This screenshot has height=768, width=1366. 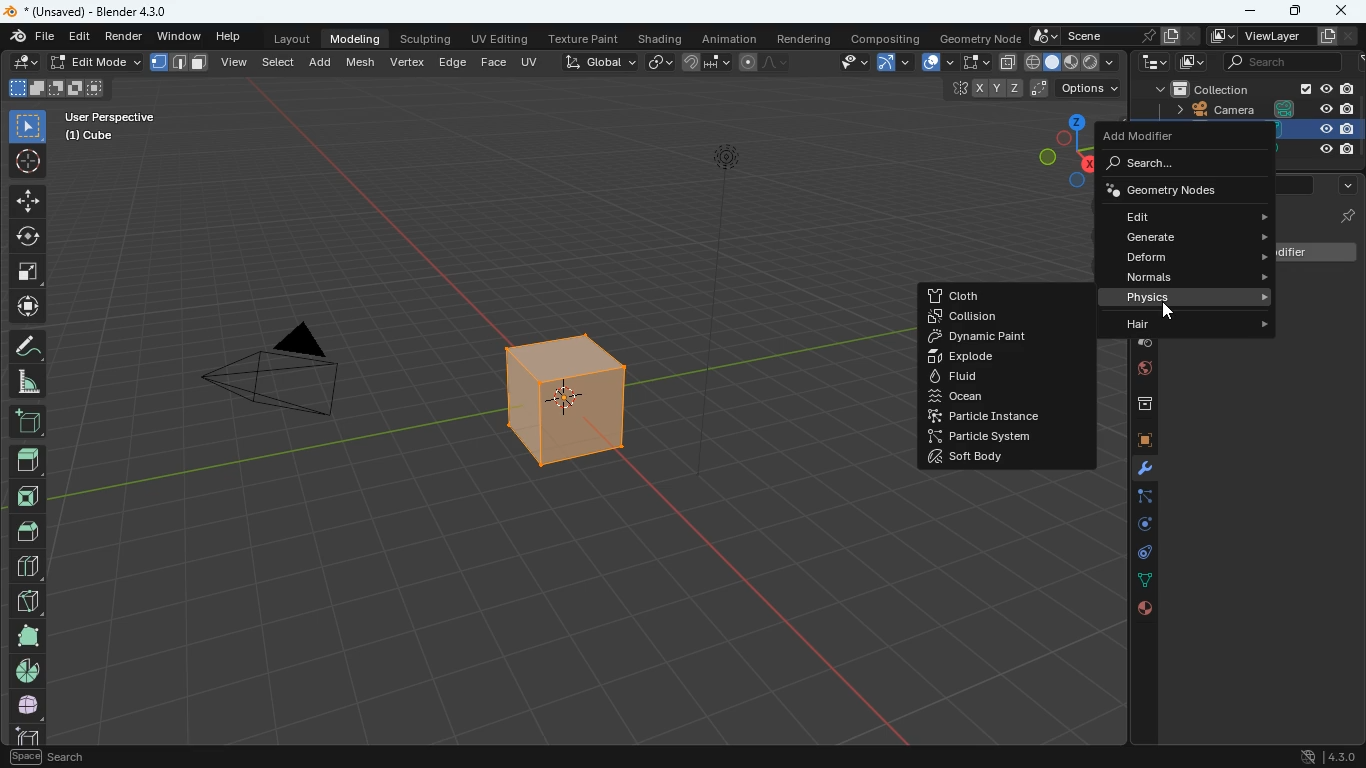 What do you see at coordinates (231, 33) in the screenshot?
I see `help` at bounding box center [231, 33].